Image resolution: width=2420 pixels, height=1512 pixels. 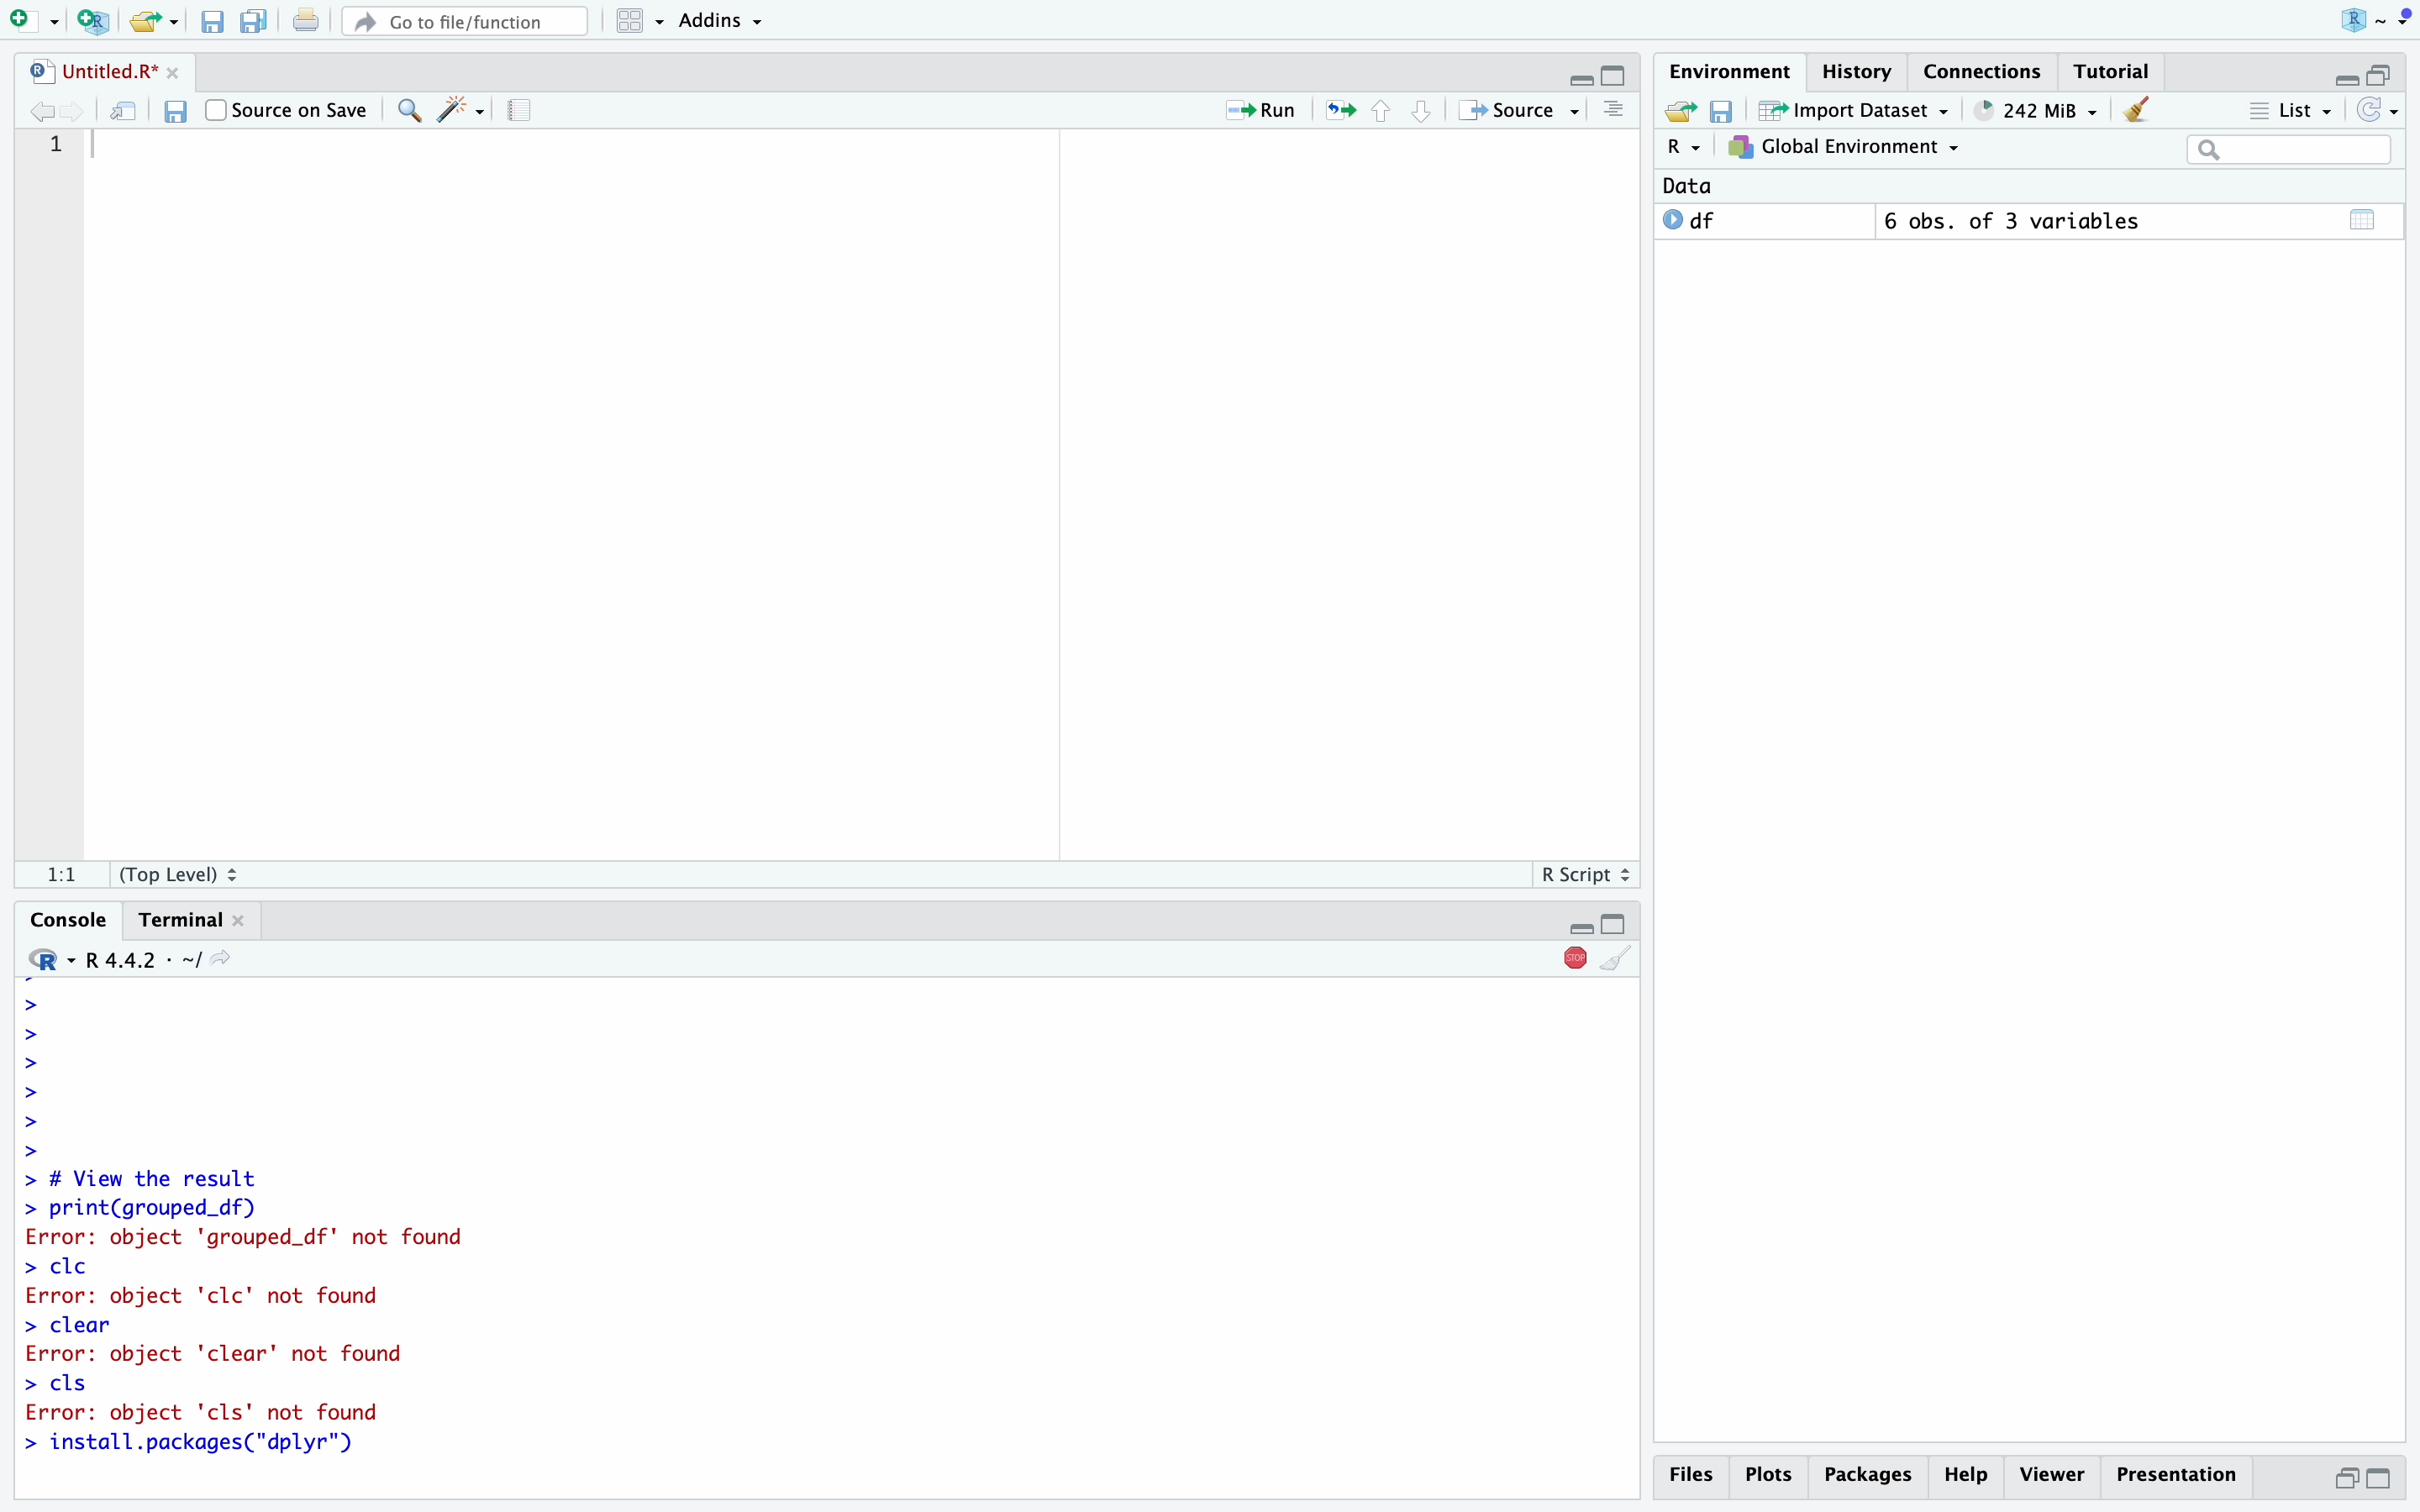 What do you see at coordinates (2346, 73) in the screenshot?
I see `Hide` at bounding box center [2346, 73].